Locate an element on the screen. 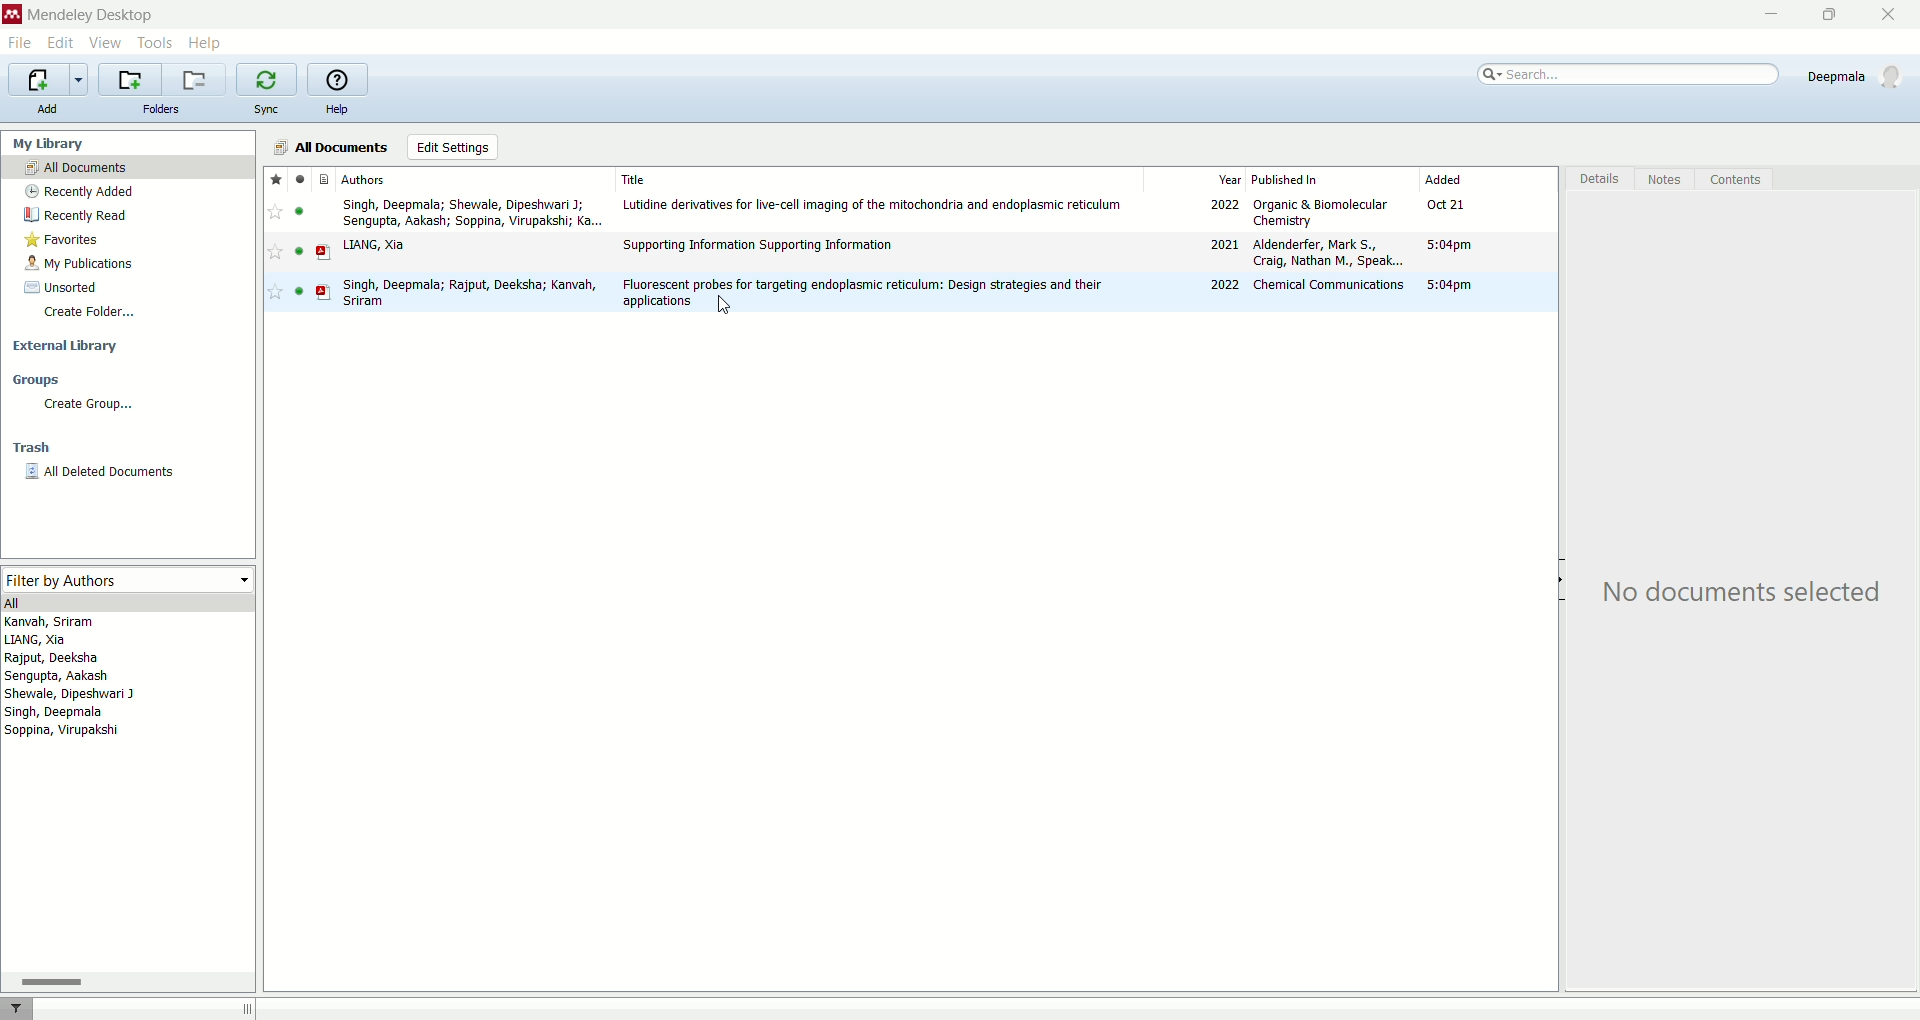 The image size is (1920, 1020). create group is located at coordinates (86, 406).